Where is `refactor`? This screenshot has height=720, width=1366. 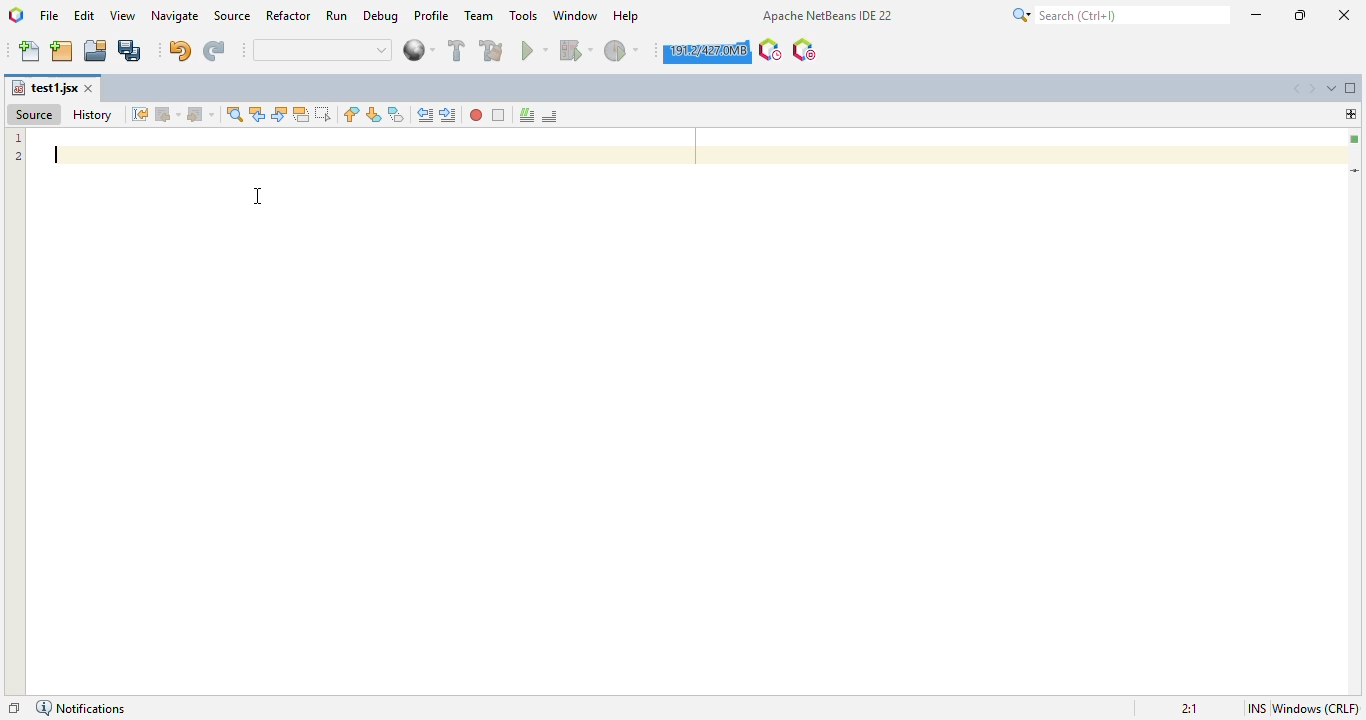
refactor is located at coordinates (289, 15).